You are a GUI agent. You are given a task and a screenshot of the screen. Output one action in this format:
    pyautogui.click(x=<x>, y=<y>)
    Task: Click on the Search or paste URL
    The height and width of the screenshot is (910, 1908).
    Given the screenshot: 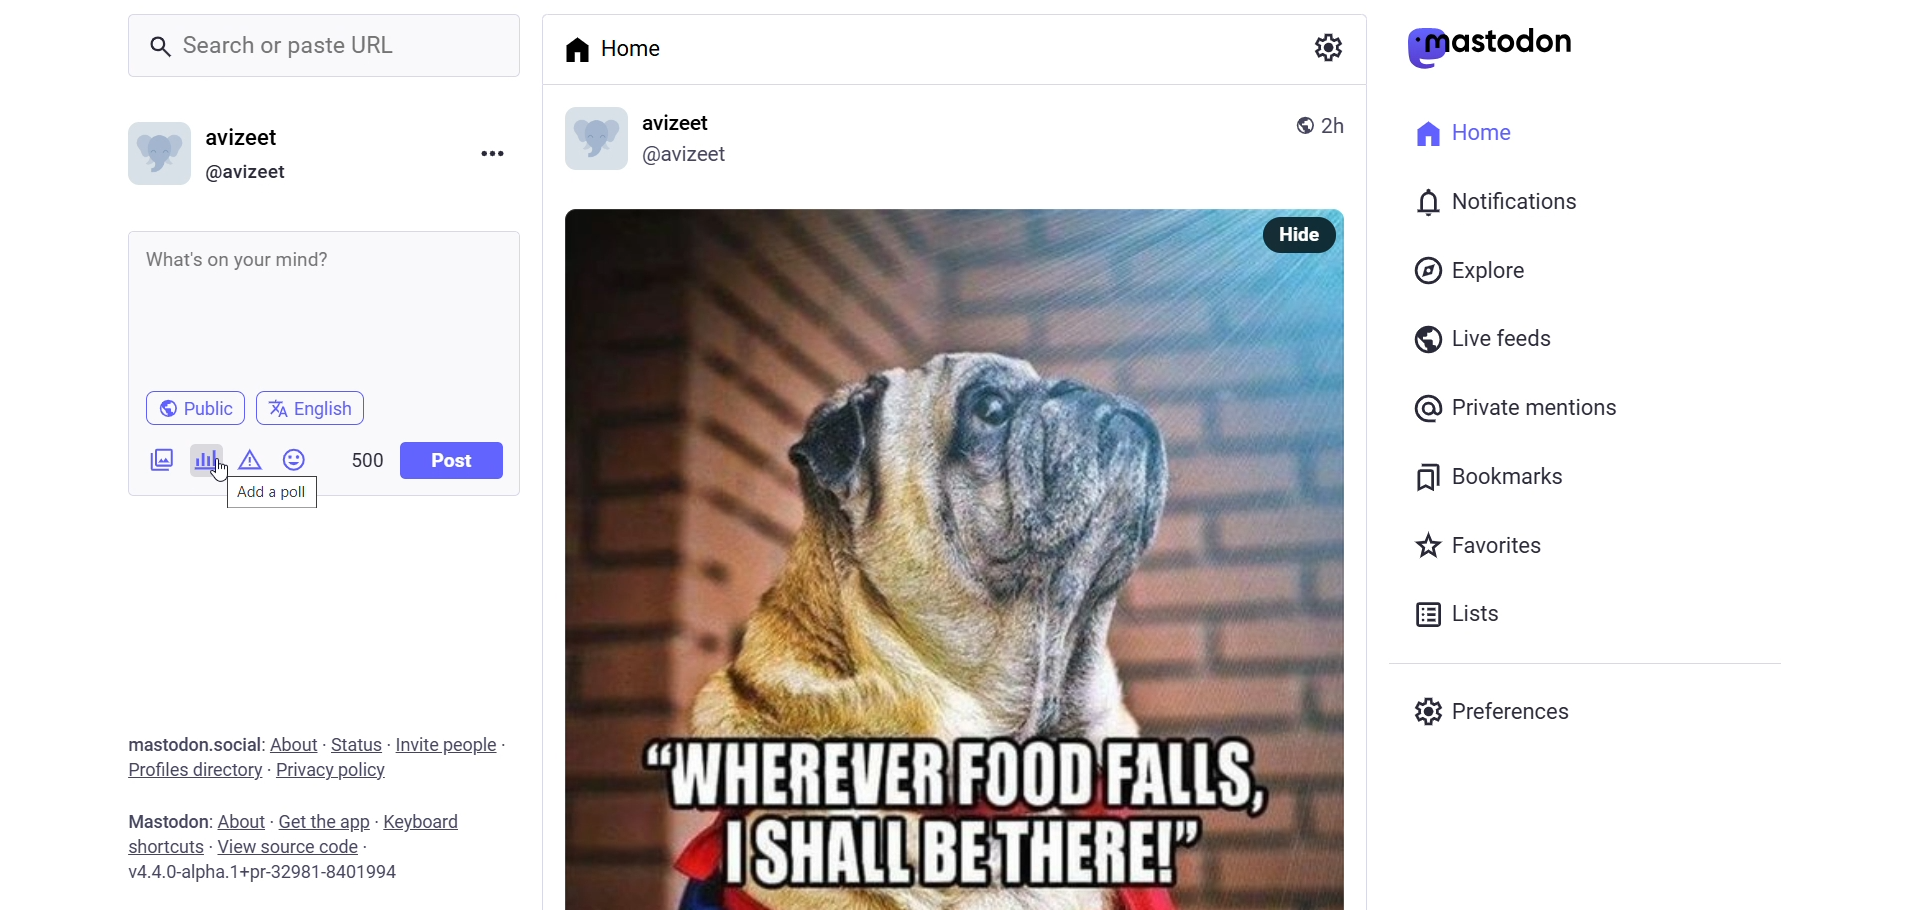 What is the action you would take?
    pyautogui.click(x=324, y=46)
    